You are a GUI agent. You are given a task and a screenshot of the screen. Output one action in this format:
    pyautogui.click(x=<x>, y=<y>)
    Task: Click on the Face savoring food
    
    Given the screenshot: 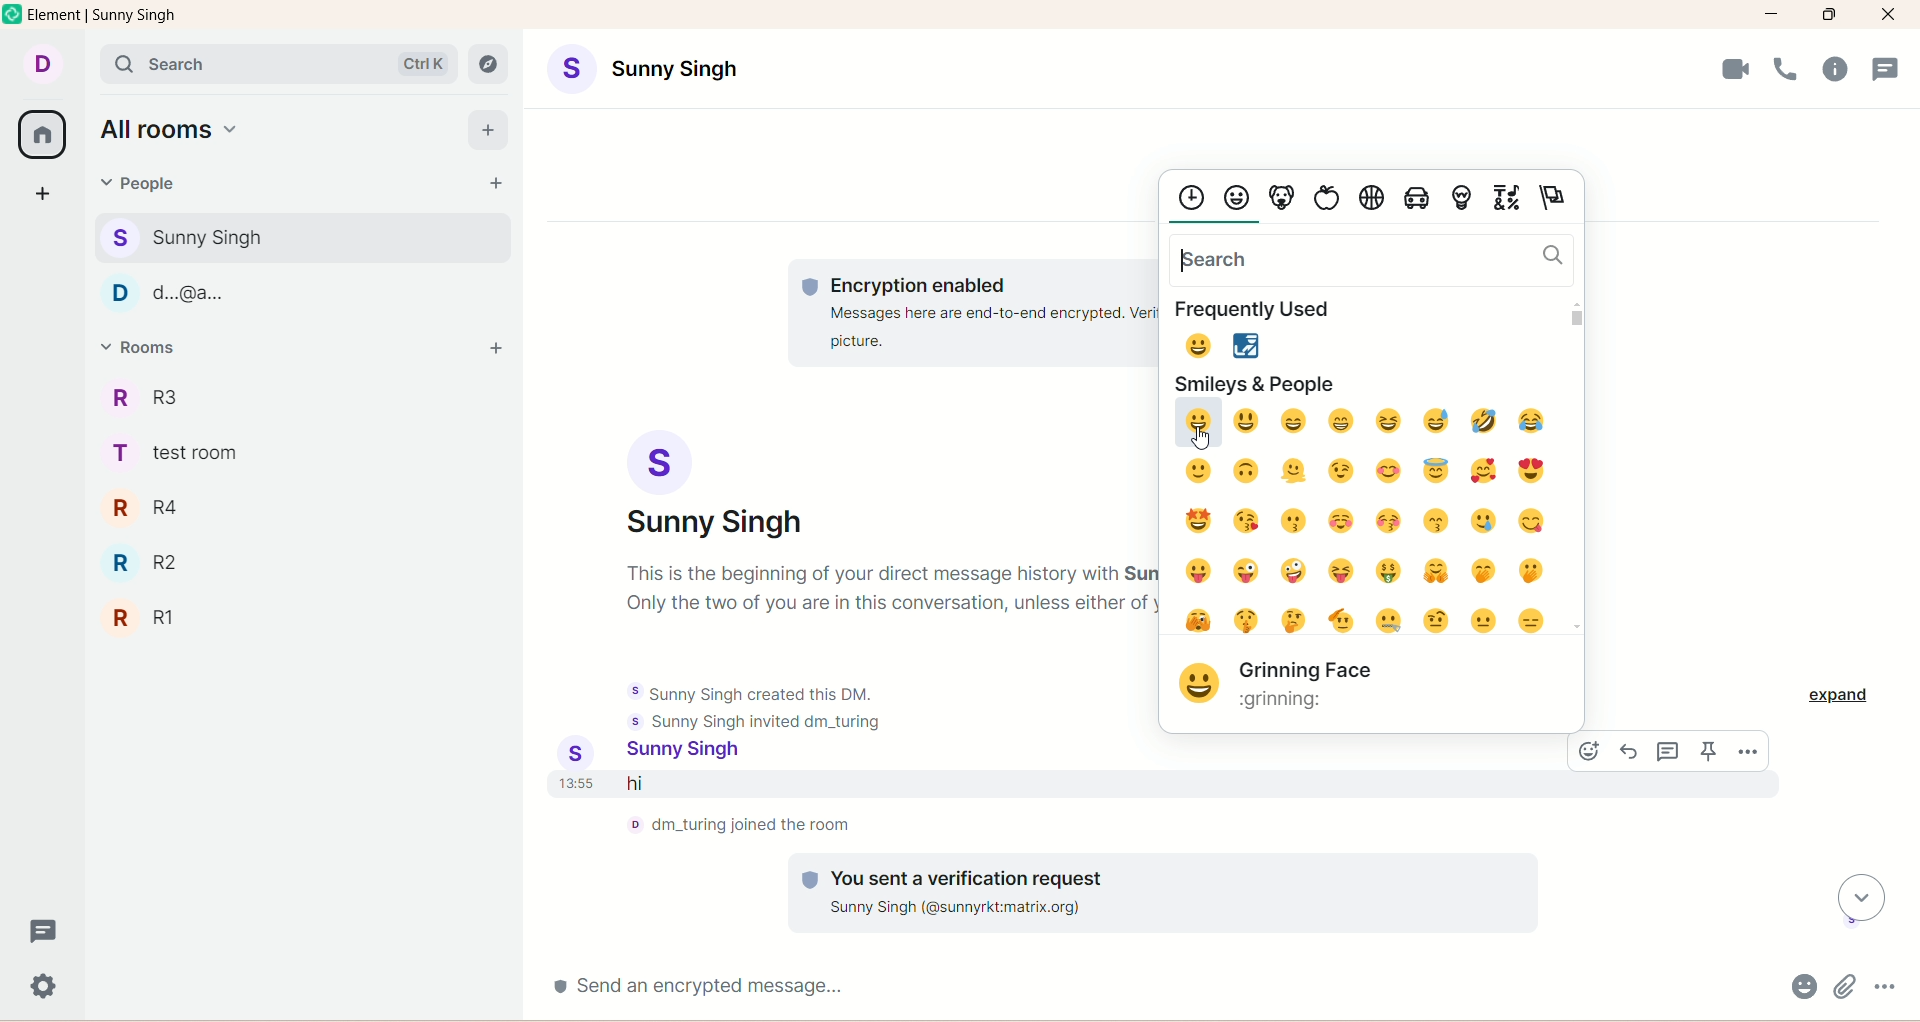 What is the action you would take?
    pyautogui.click(x=1531, y=521)
    